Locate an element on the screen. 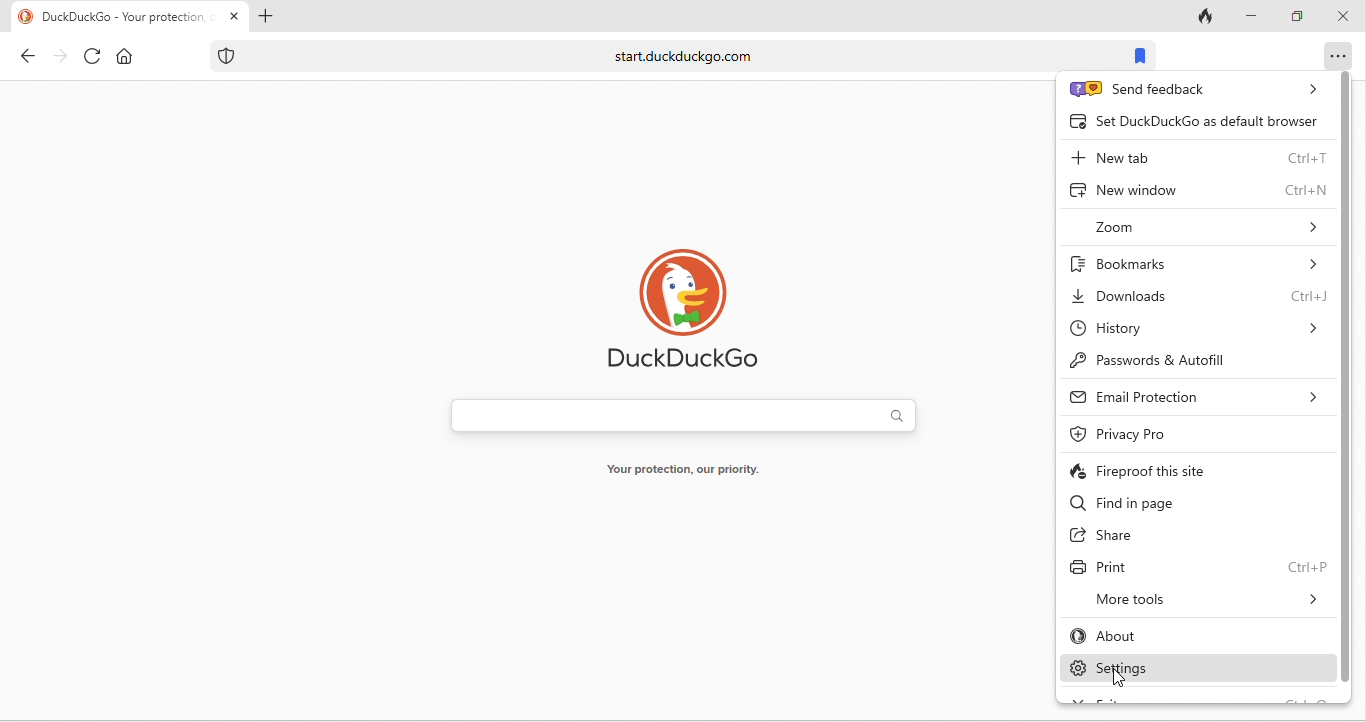 This screenshot has height=722, width=1366. Your protection, our priority is located at coordinates (698, 468).